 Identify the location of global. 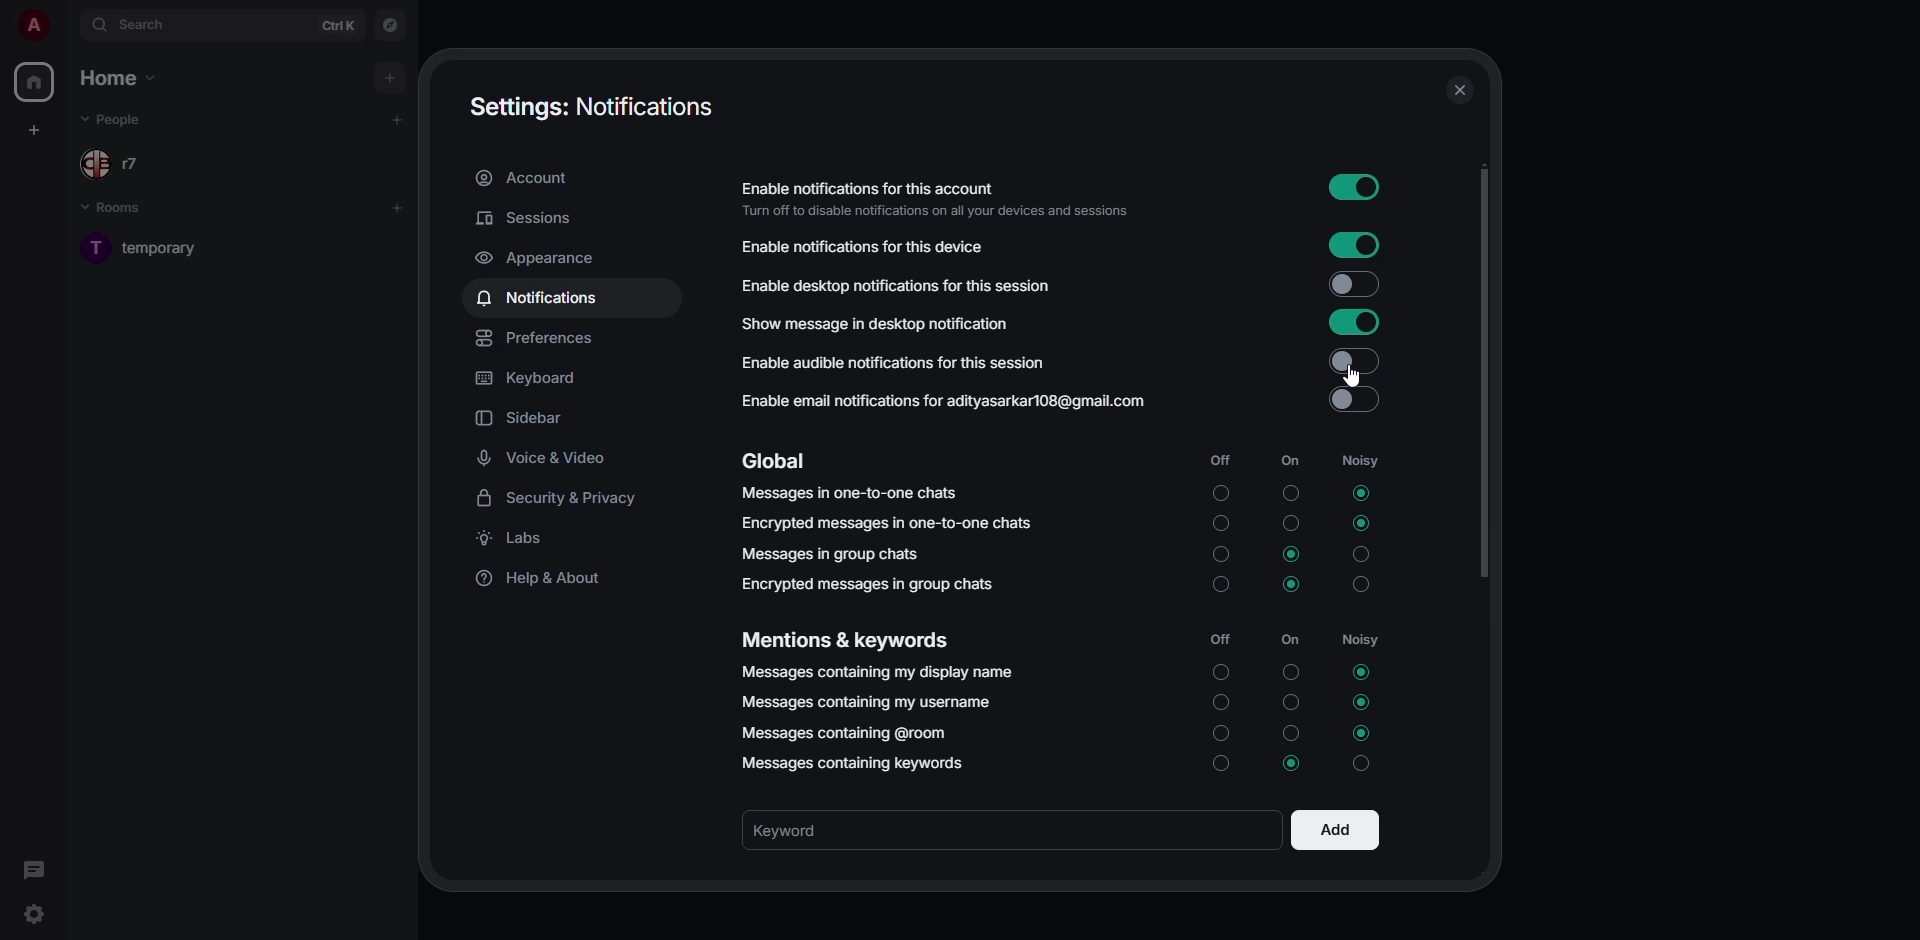
(775, 461).